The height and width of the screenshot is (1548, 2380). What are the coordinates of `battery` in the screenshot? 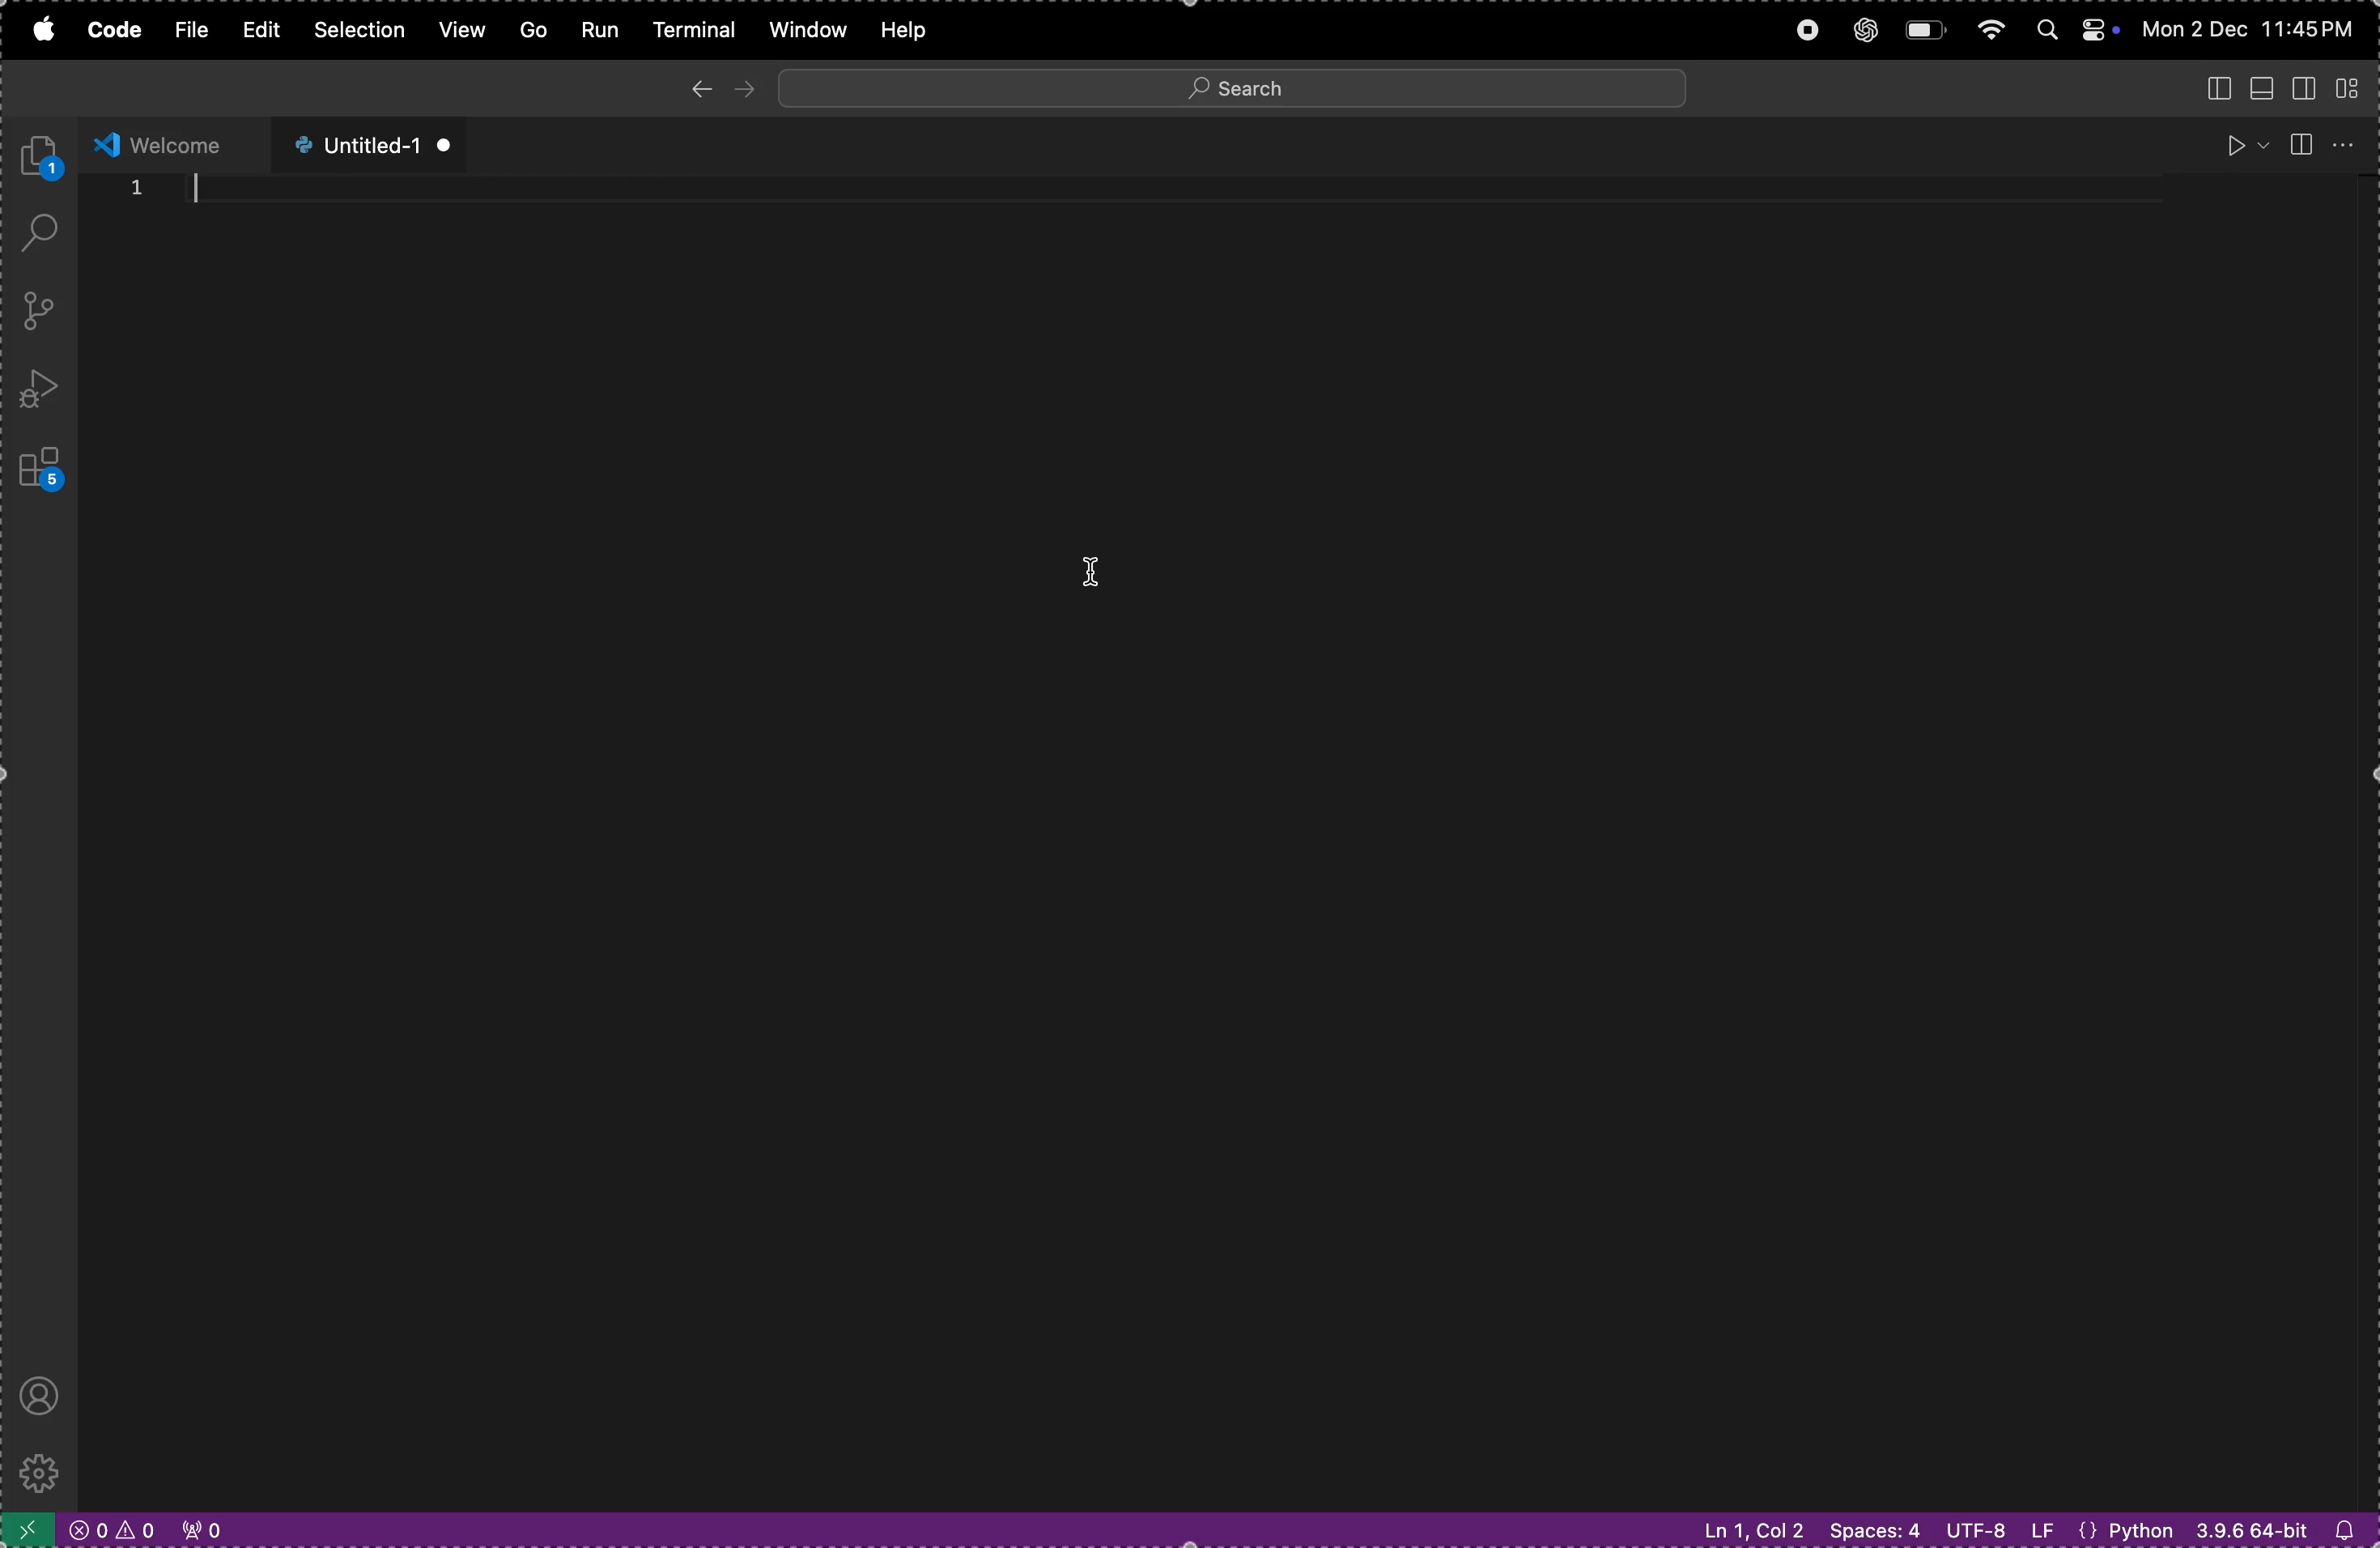 It's located at (1925, 32).